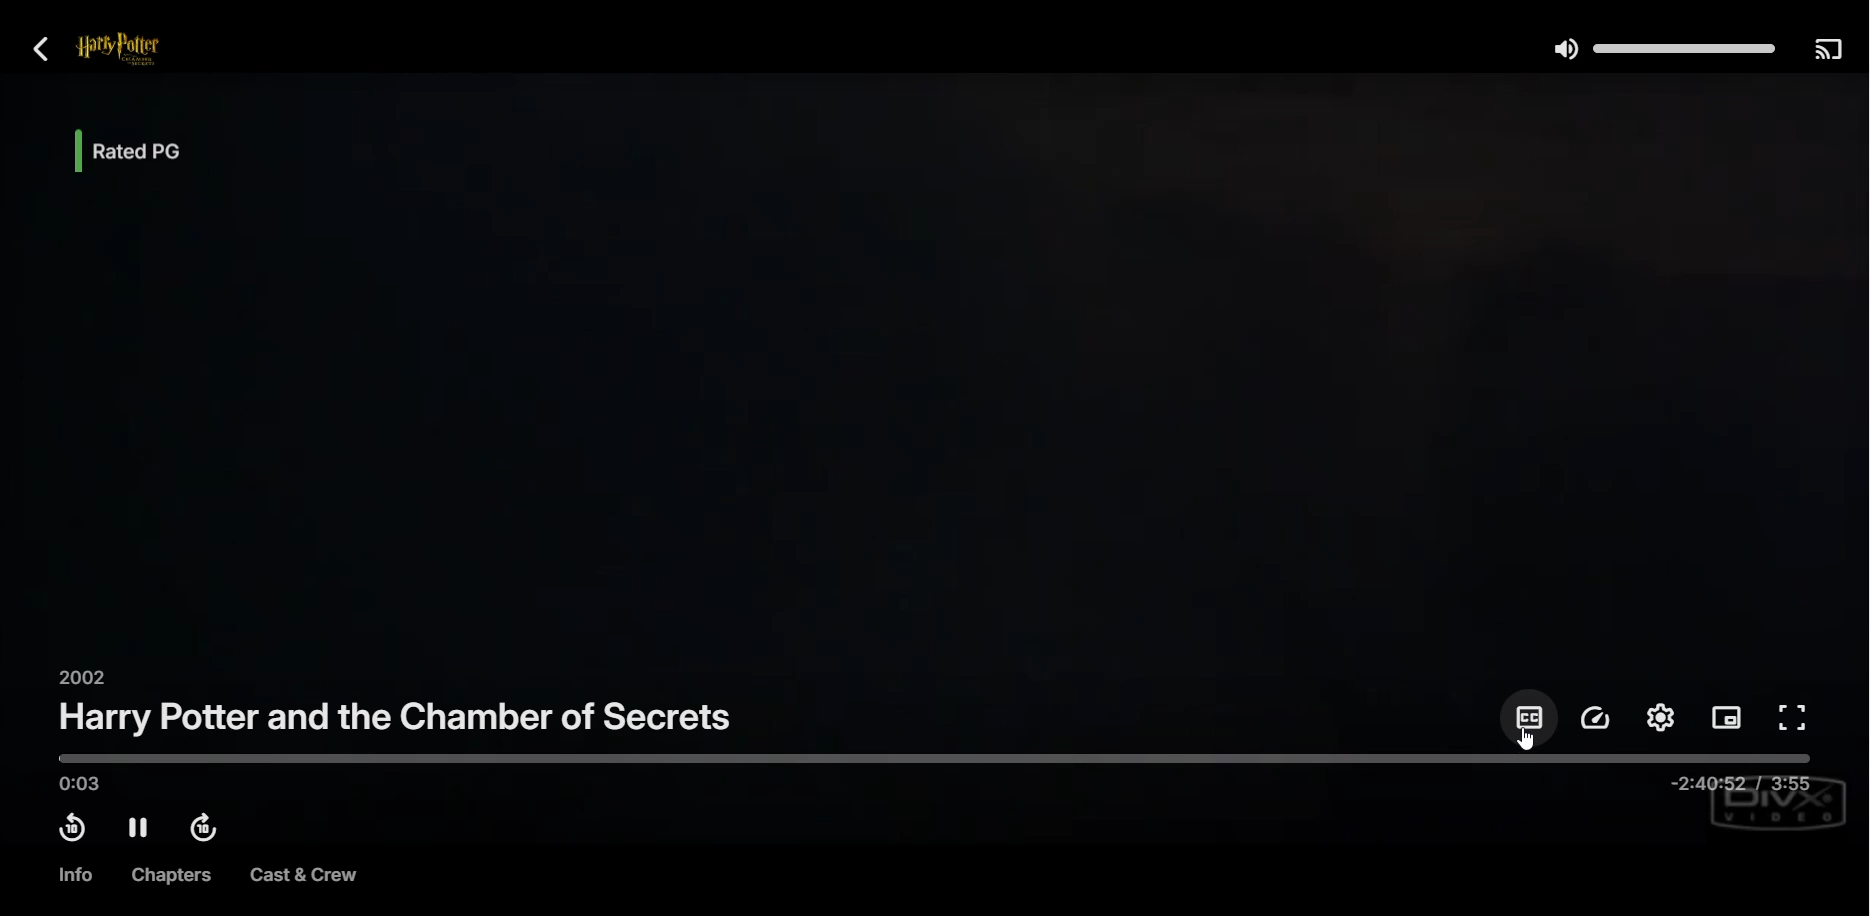 This screenshot has width=1872, height=916. What do you see at coordinates (78, 676) in the screenshot?
I see `2002` at bounding box center [78, 676].